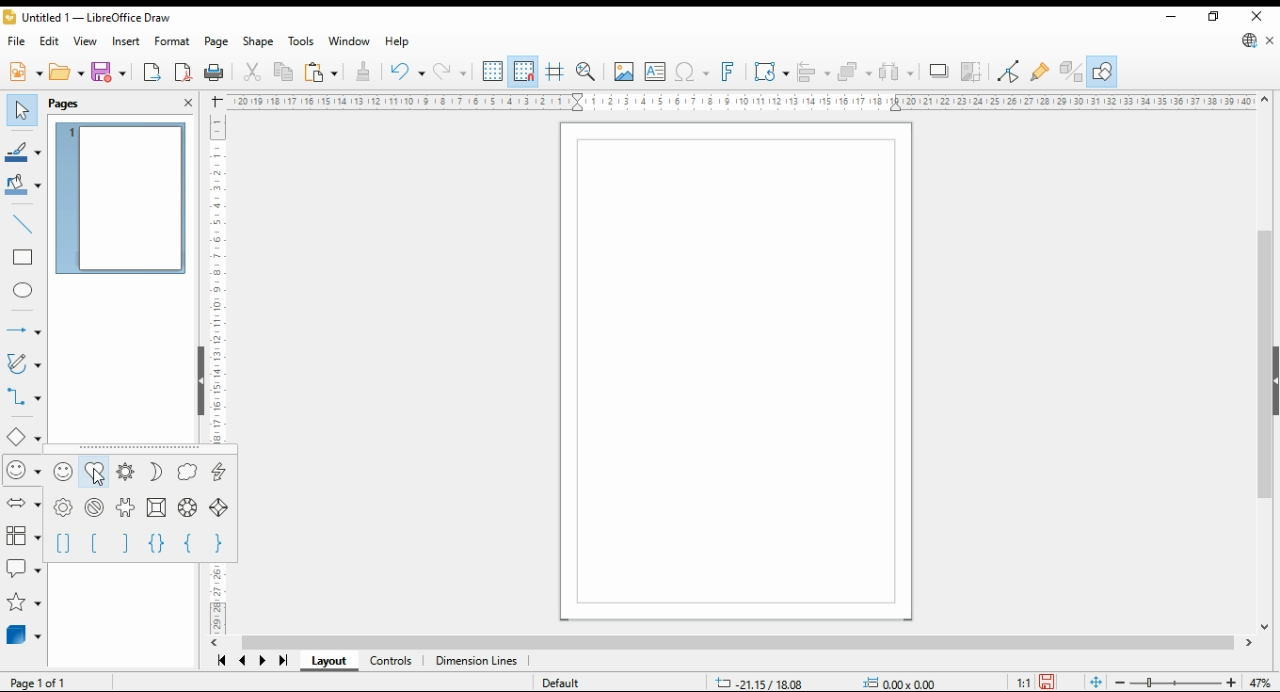 This screenshot has width=1280, height=692. What do you see at coordinates (897, 72) in the screenshot?
I see `select at least three items to distribute` at bounding box center [897, 72].